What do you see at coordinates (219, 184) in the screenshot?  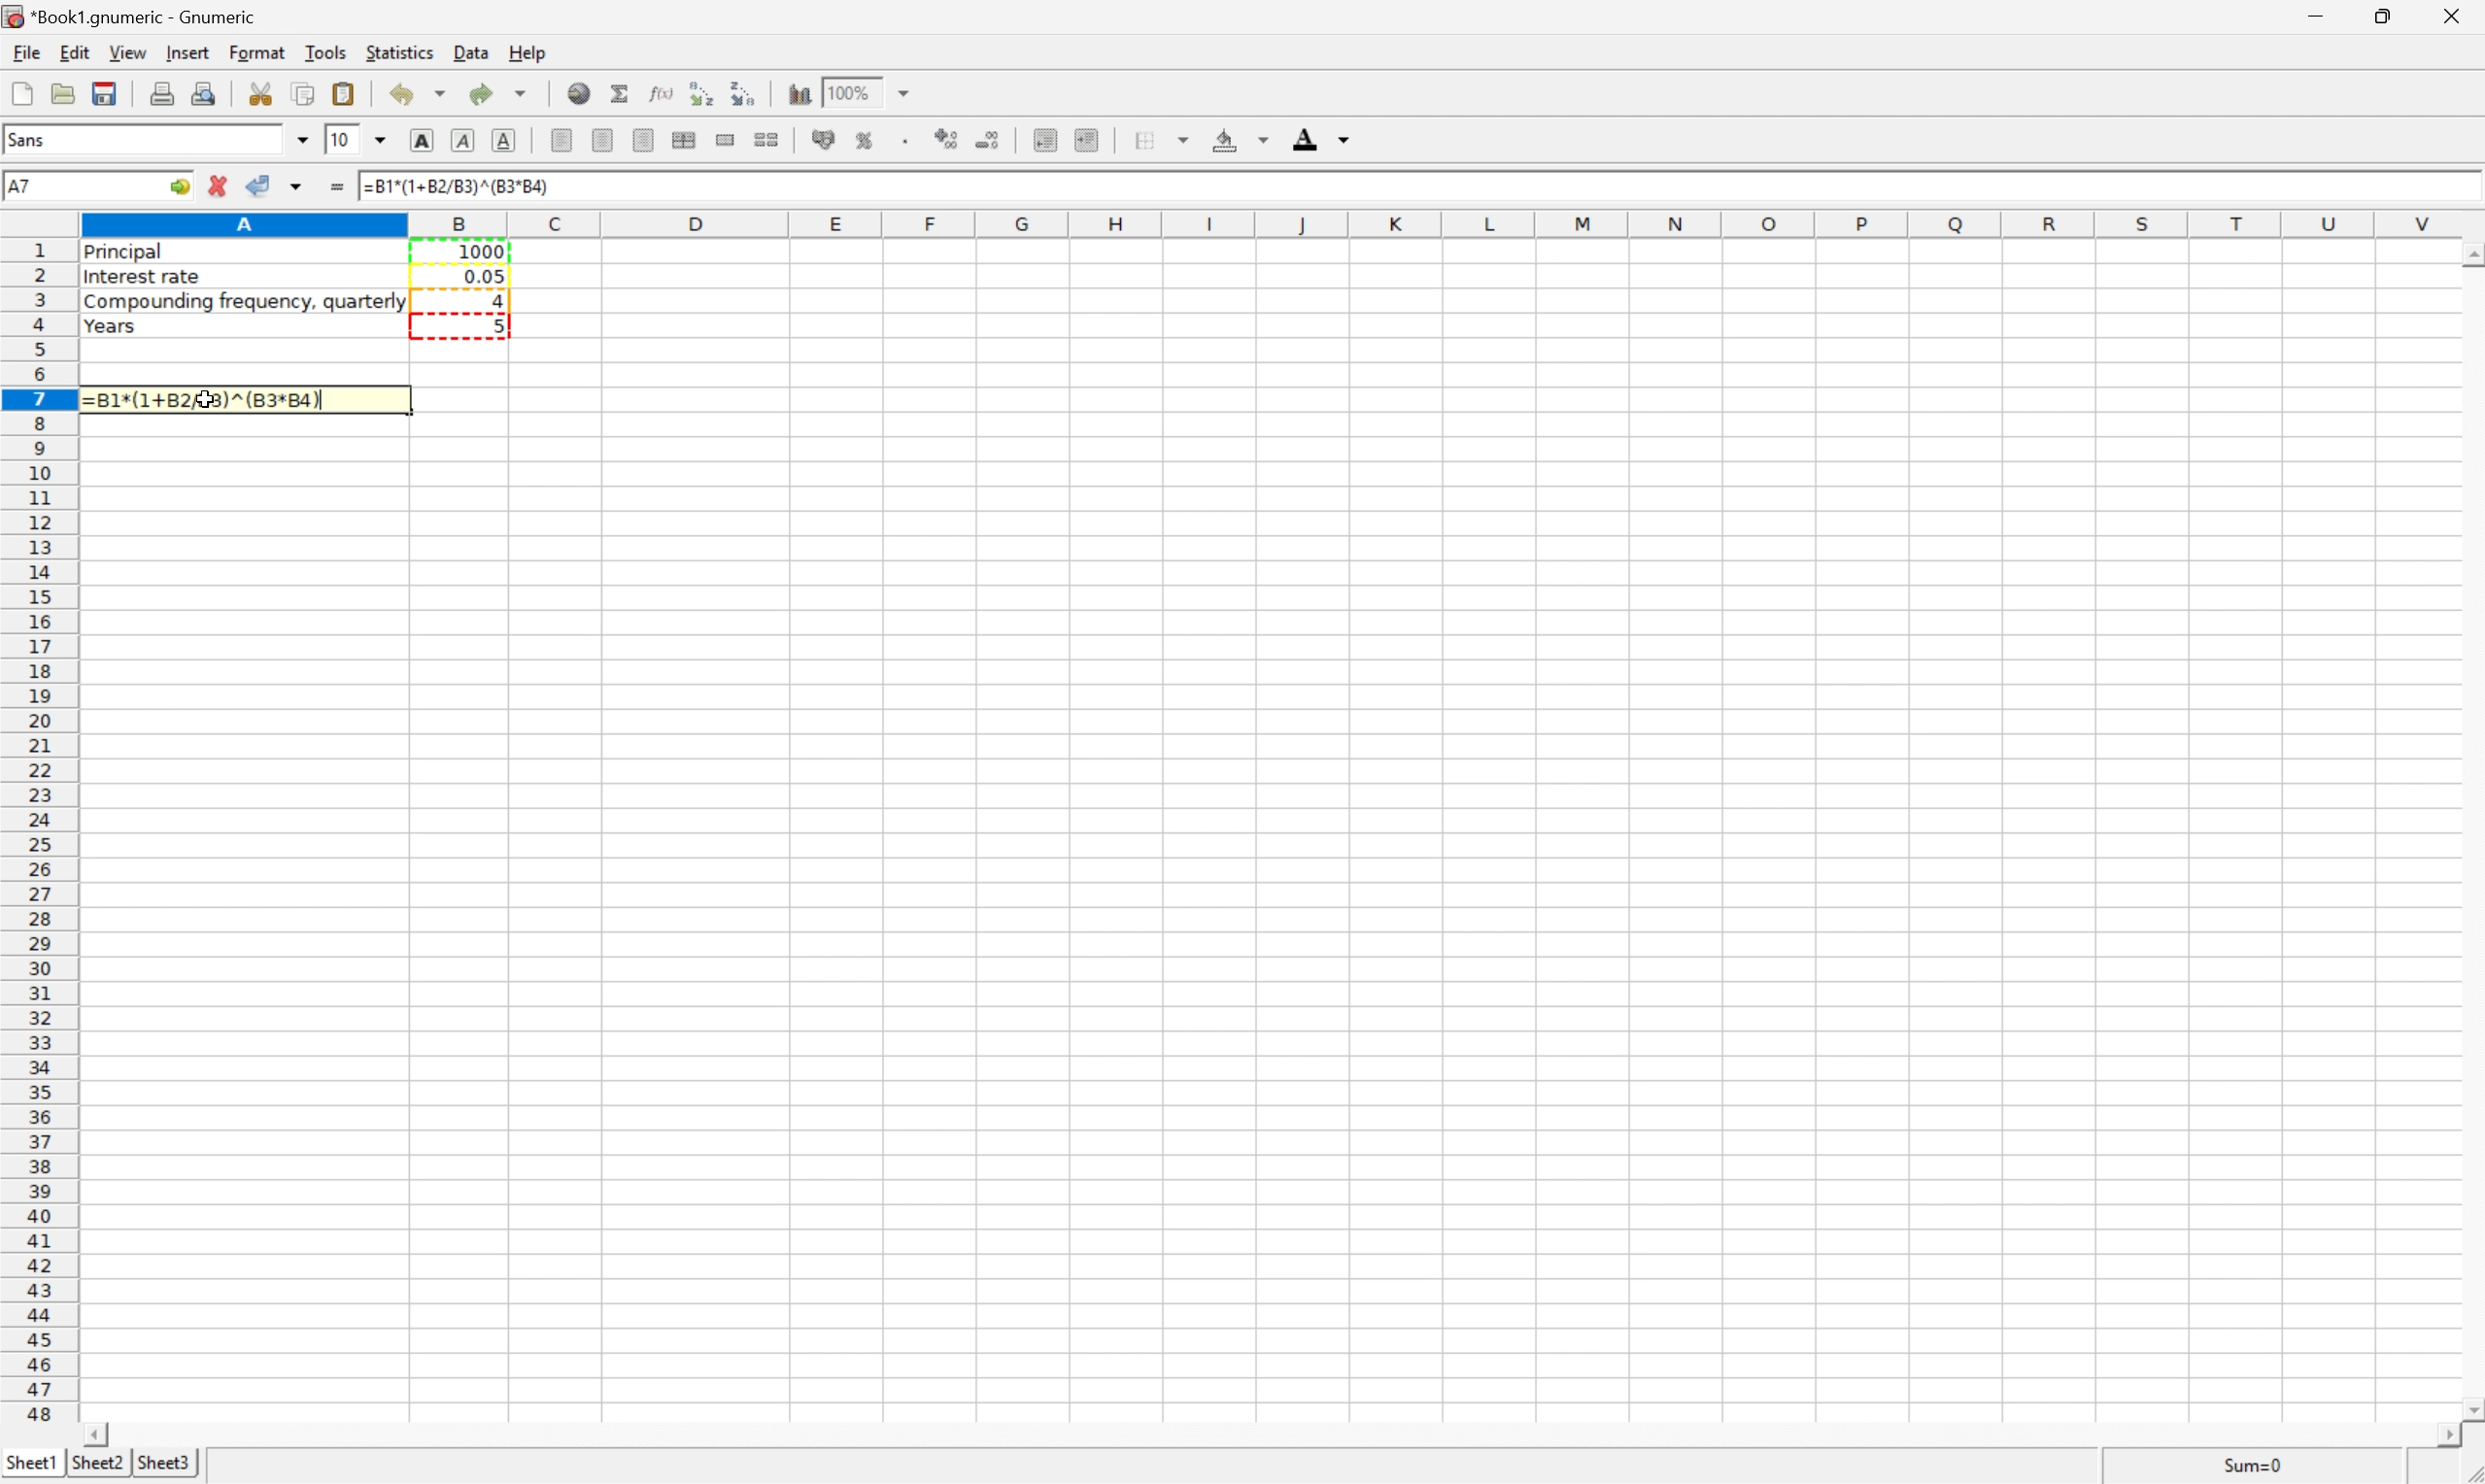 I see `cancel changes` at bounding box center [219, 184].